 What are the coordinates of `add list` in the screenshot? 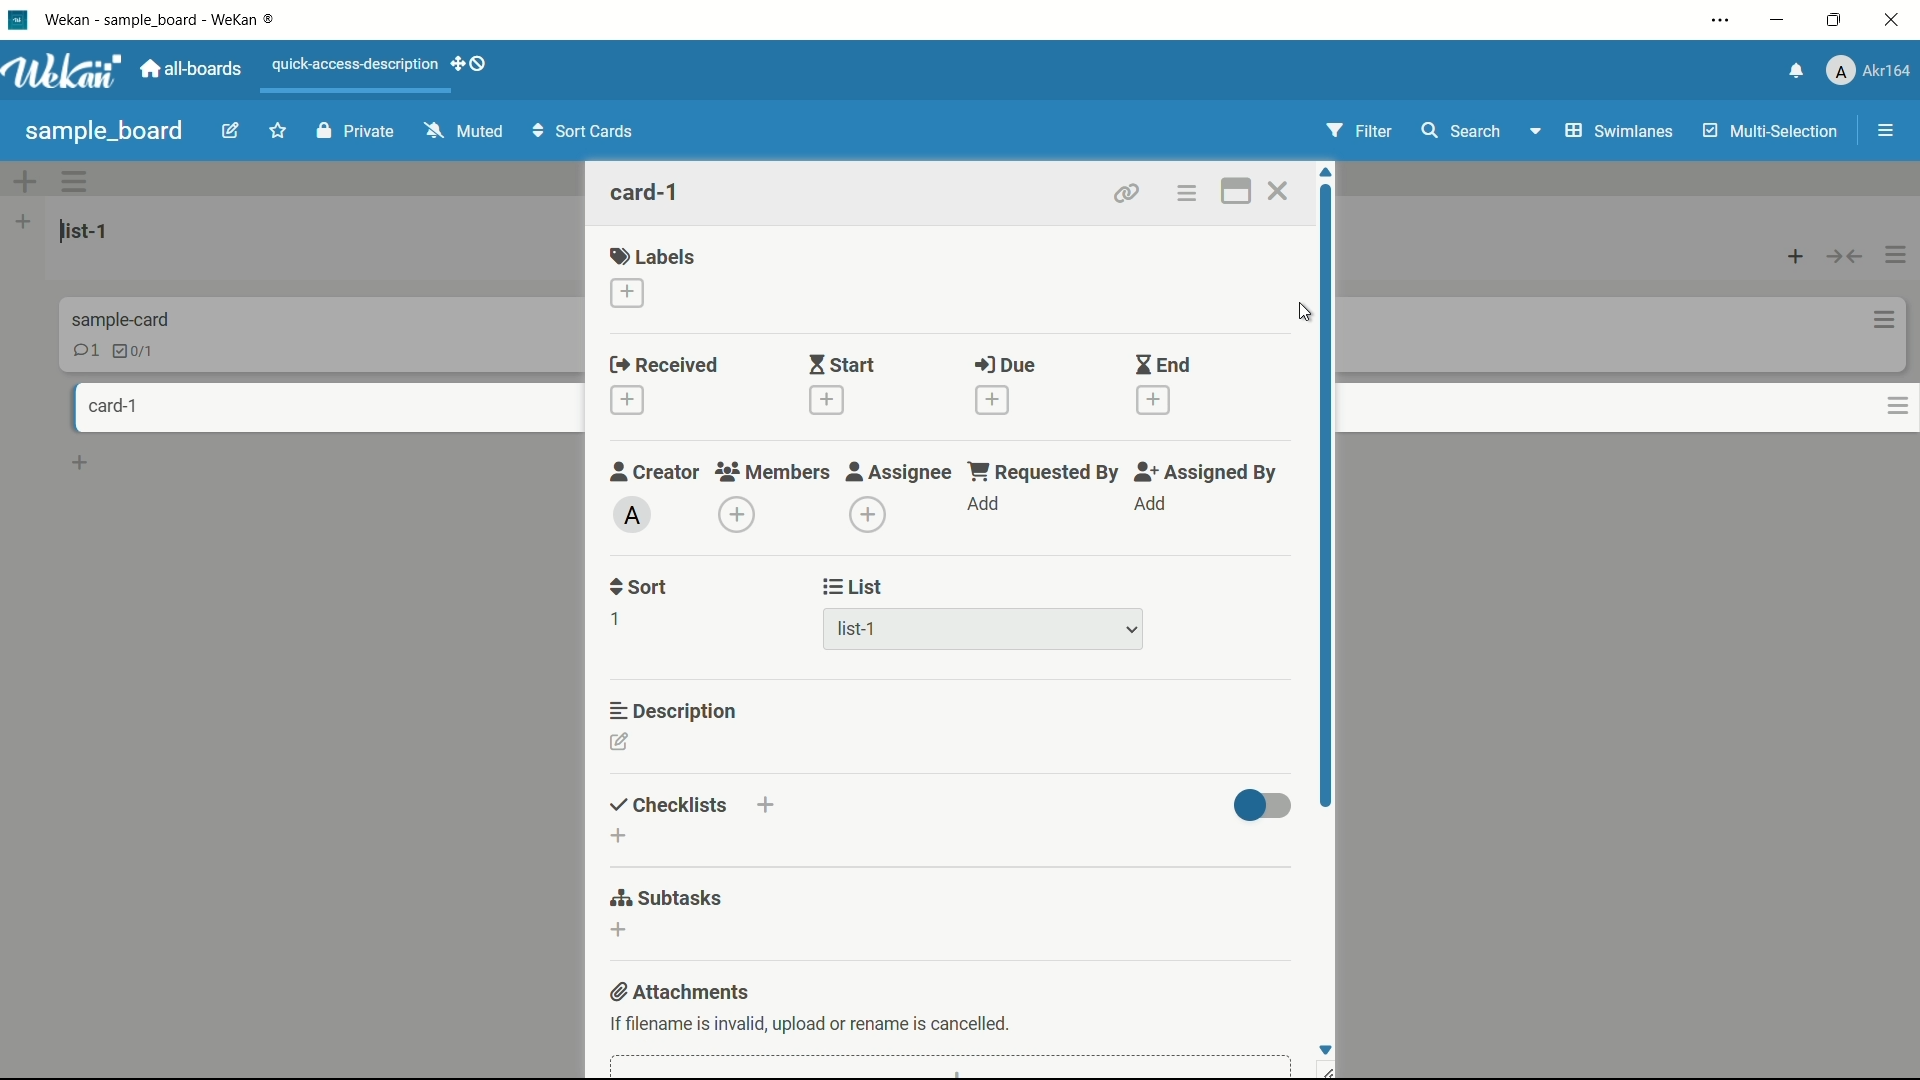 It's located at (25, 222).